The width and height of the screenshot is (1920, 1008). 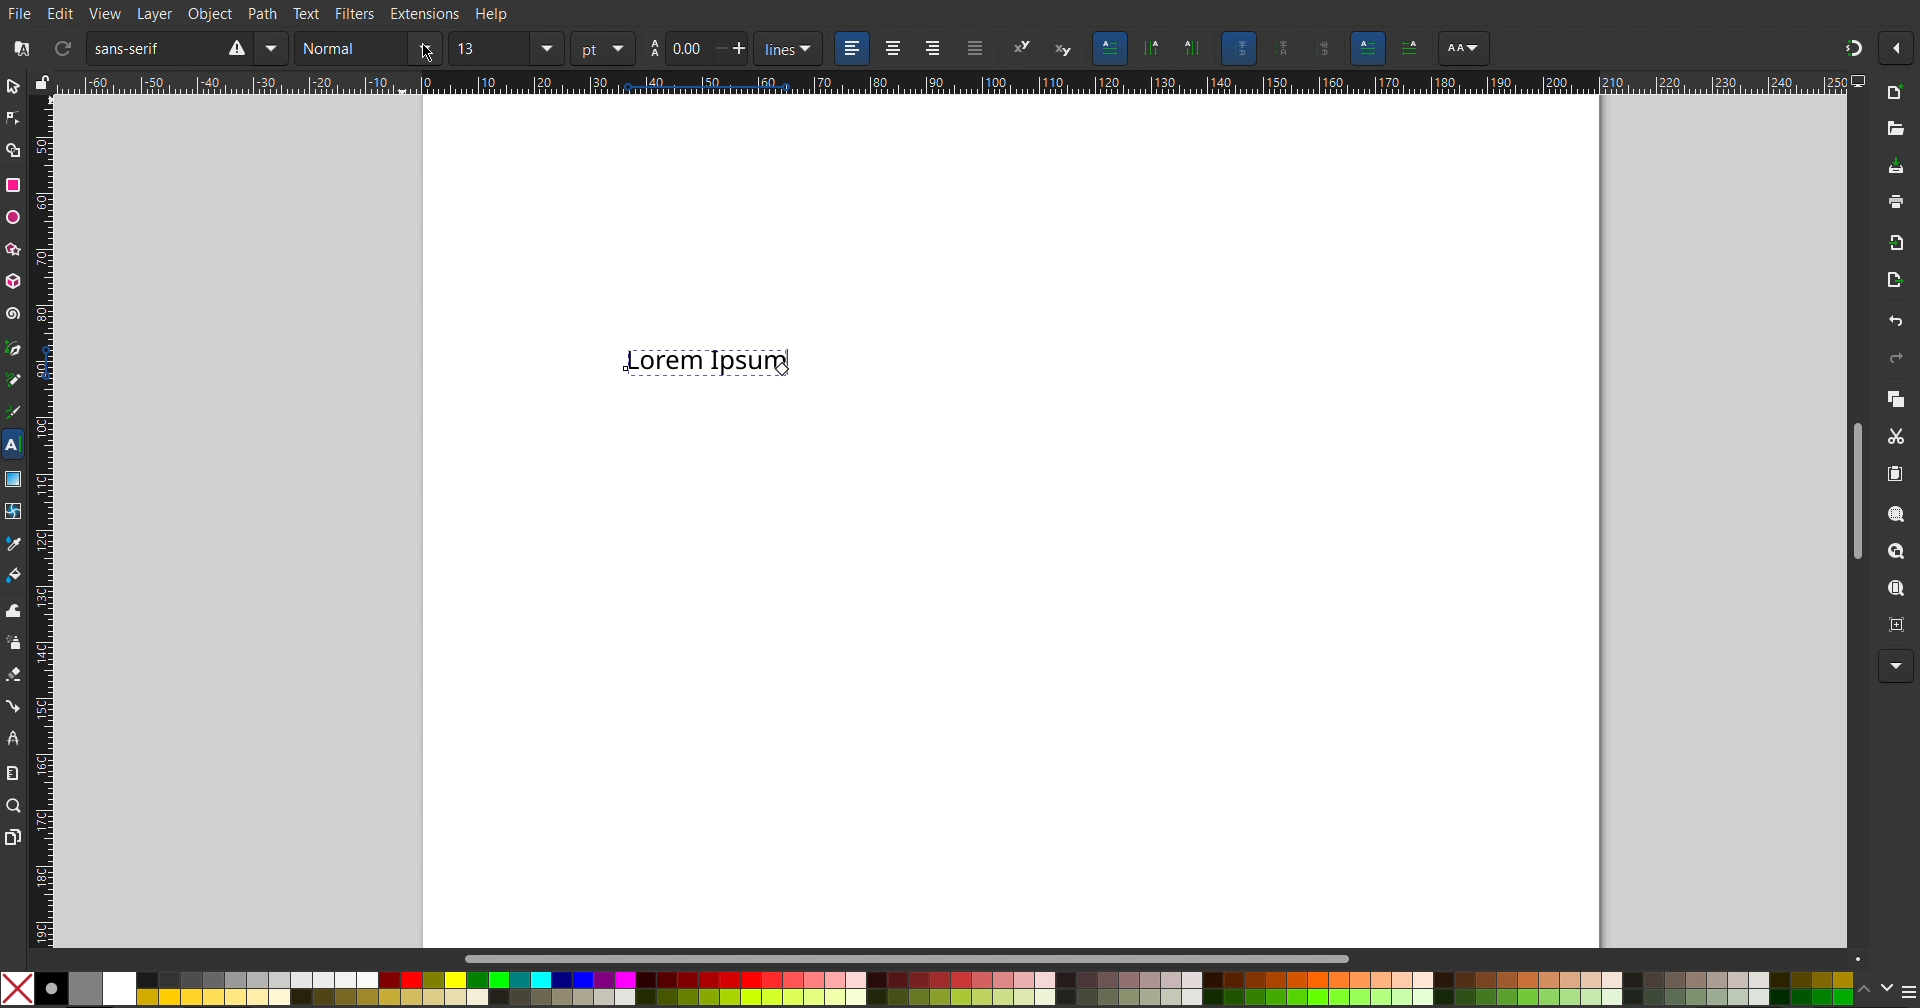 What do you see at coordinates (1894, 127) in the screenshot?
I see `Open` at bounding box center [1894, 127].